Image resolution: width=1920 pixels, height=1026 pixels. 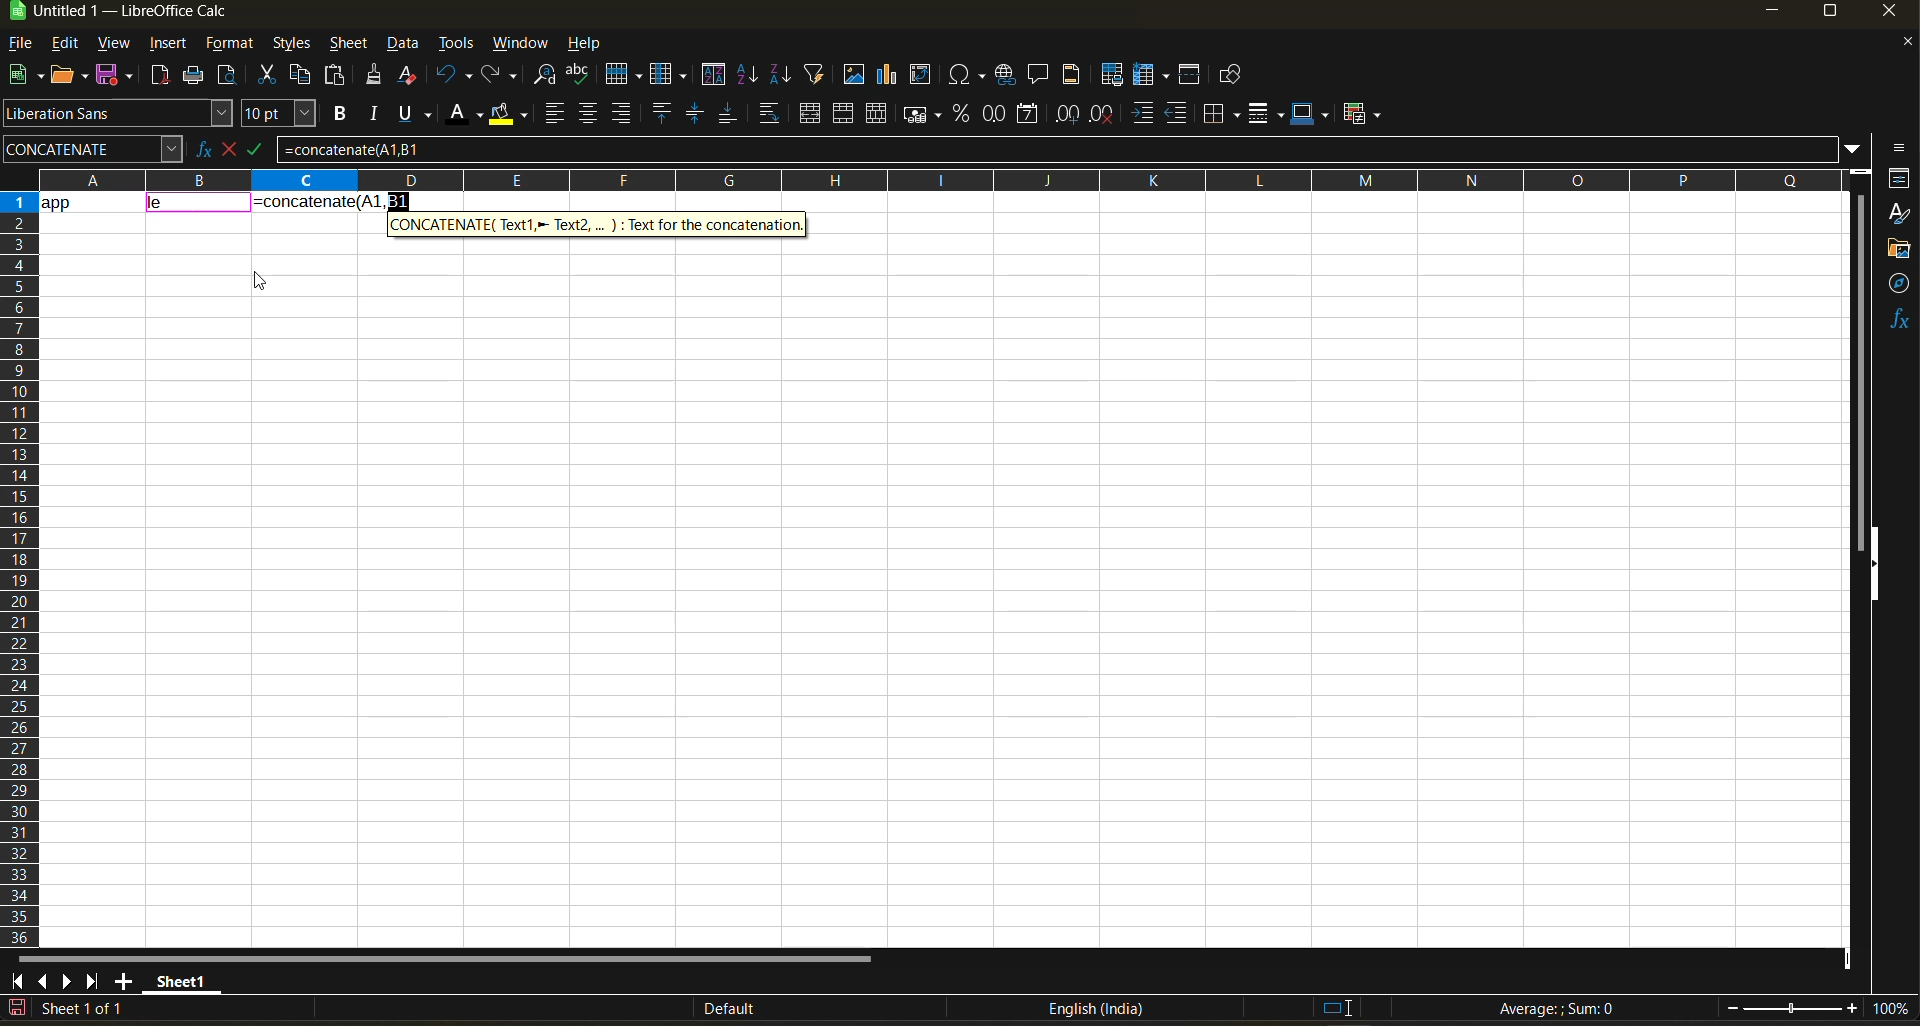 I want to click on unmerge cells, so click(x=879, y=114).